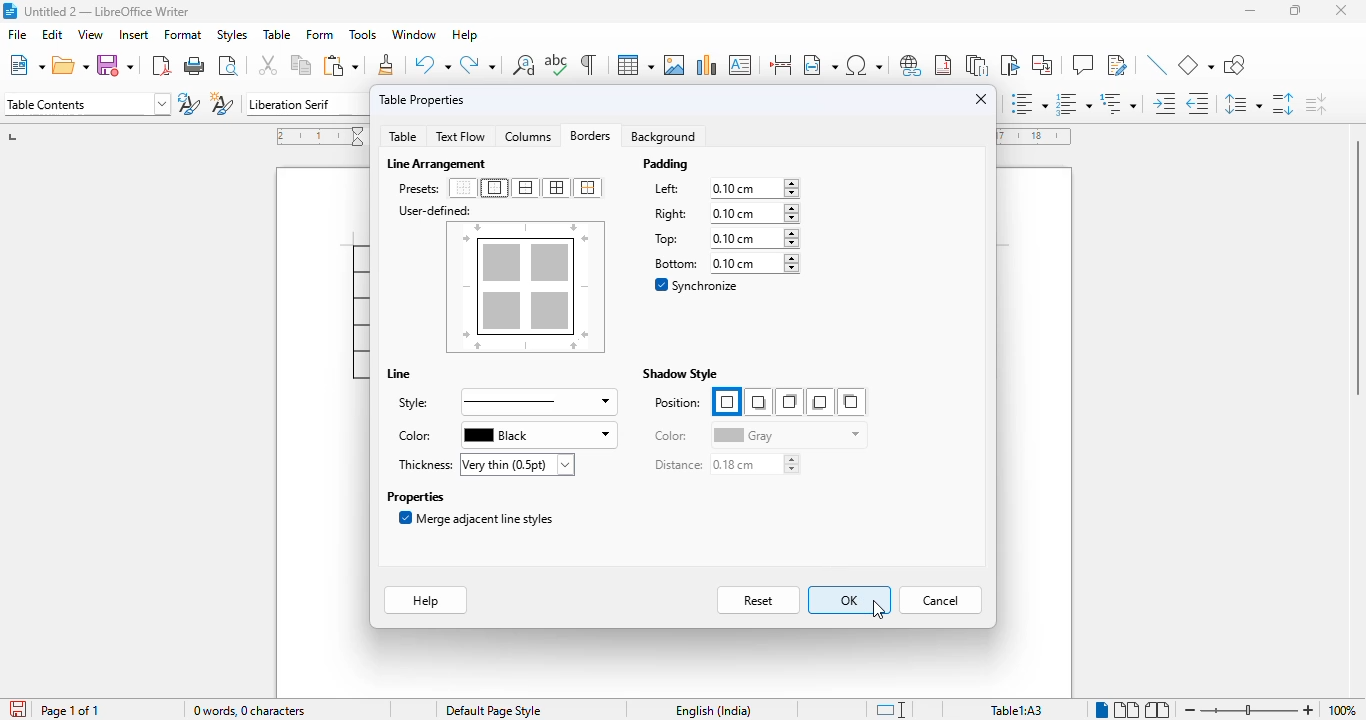  Describe the element at coordinates (70, 711) in the screenshot. I see `page 1 of 1` at that location.